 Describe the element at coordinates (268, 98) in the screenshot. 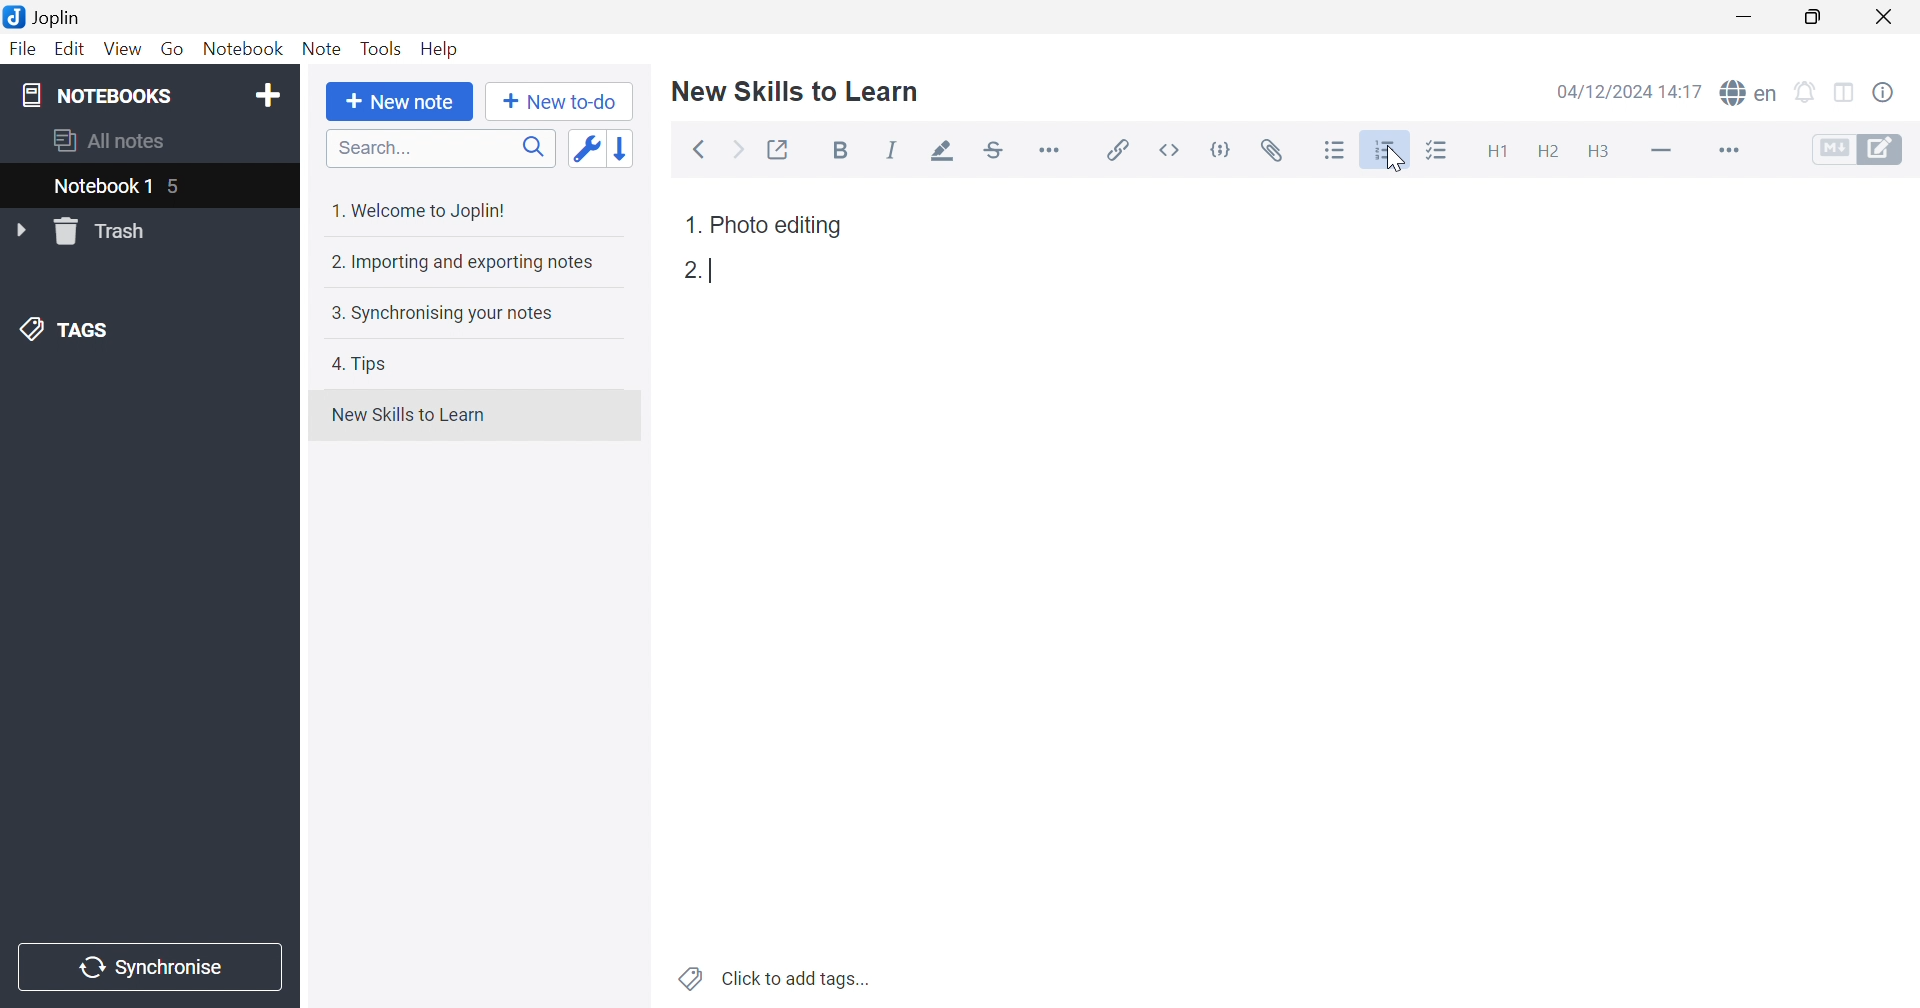

I see `Add notebook` at that location.